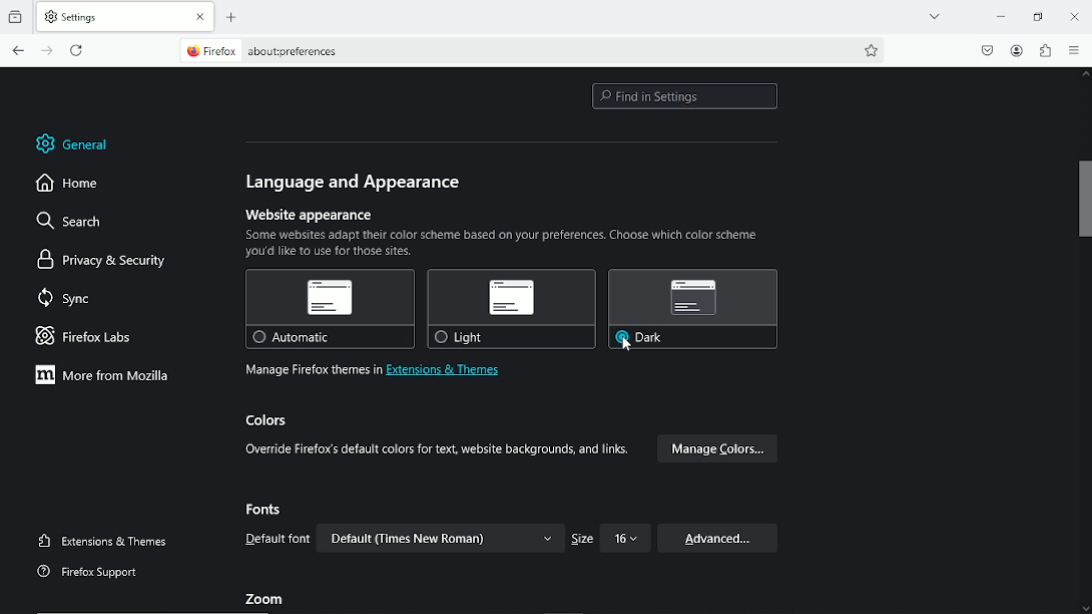 This screenshot has width=1092, height=614. I want to click on search, so click(72, 221).